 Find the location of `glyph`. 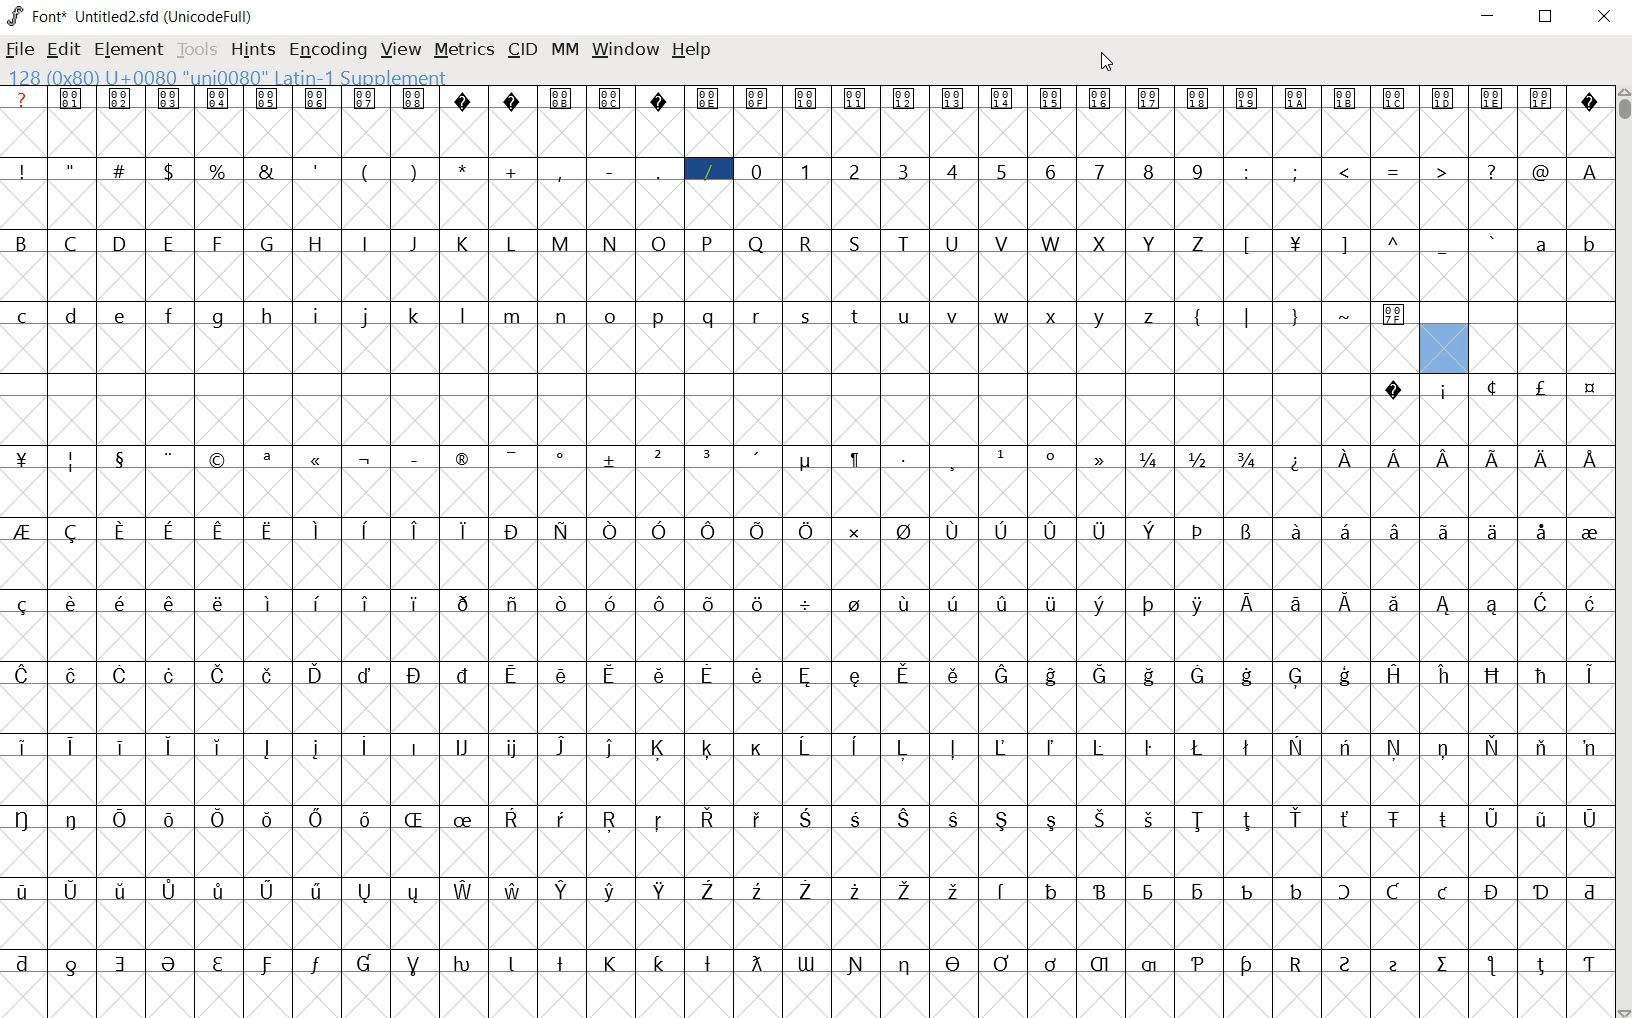

glyph is located at coordinates (610, 820).